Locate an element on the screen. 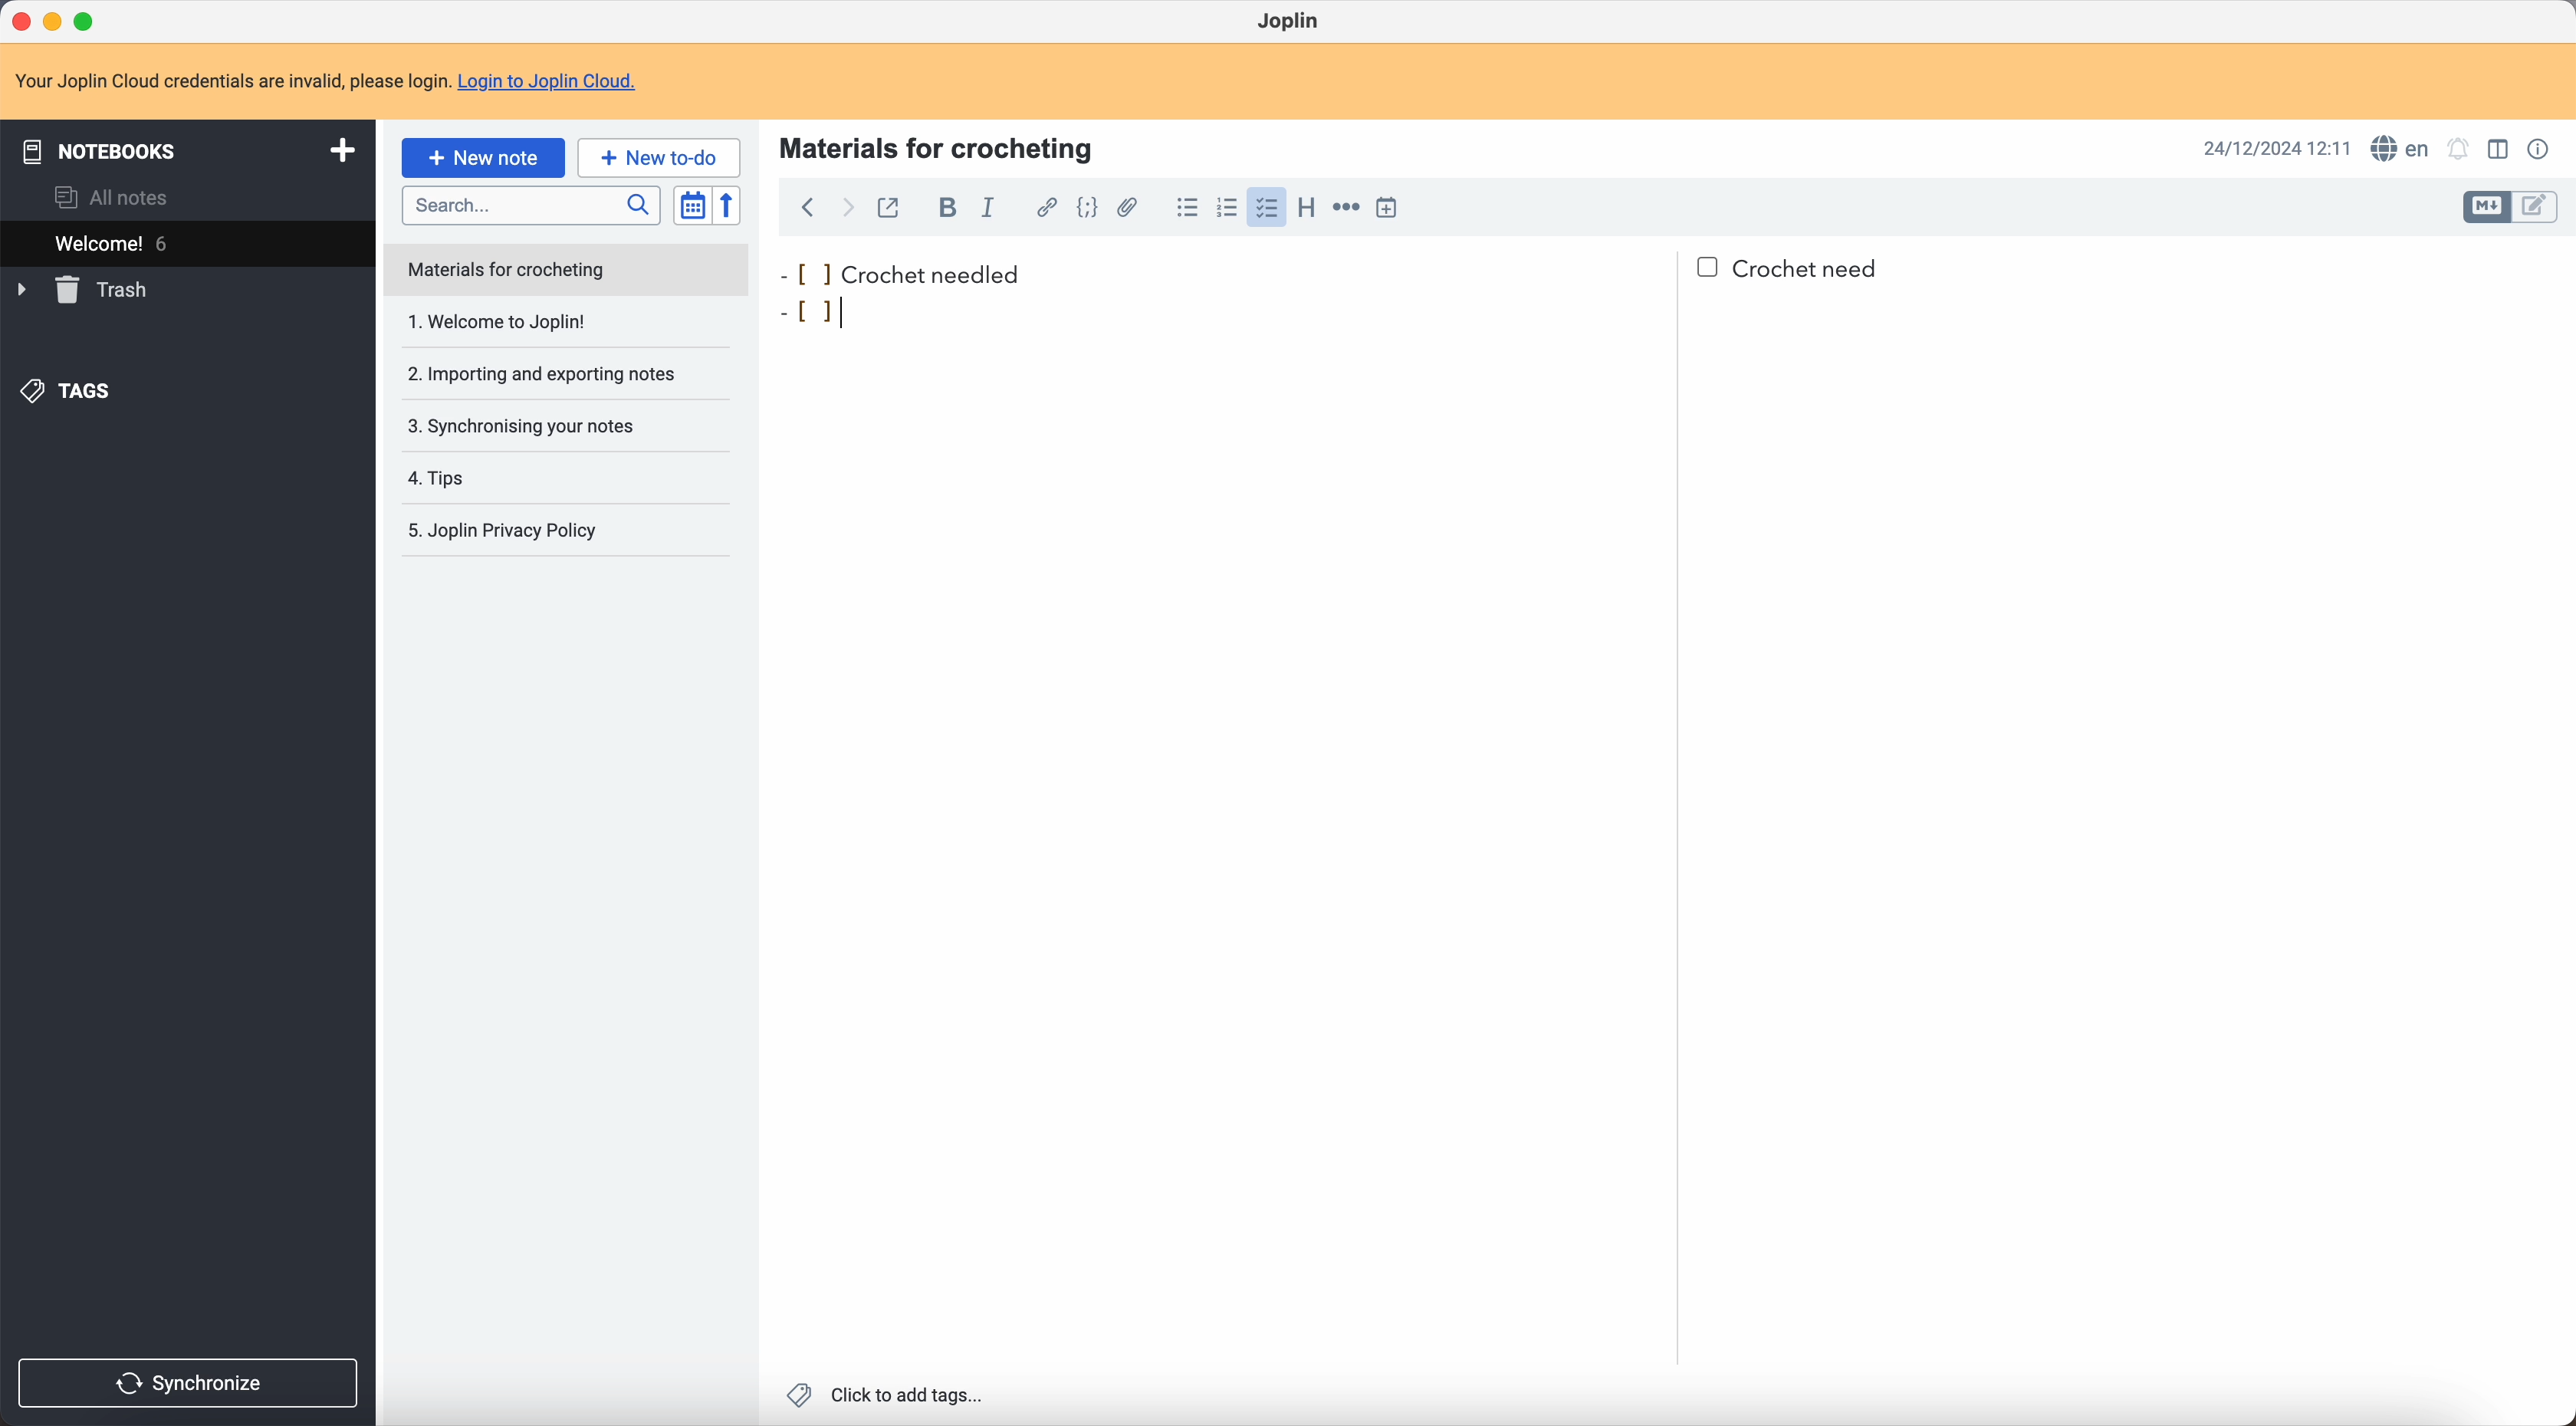 This screenshot has width=2576, height=1426. materials for crocheting is located at coordinates (939, 146).